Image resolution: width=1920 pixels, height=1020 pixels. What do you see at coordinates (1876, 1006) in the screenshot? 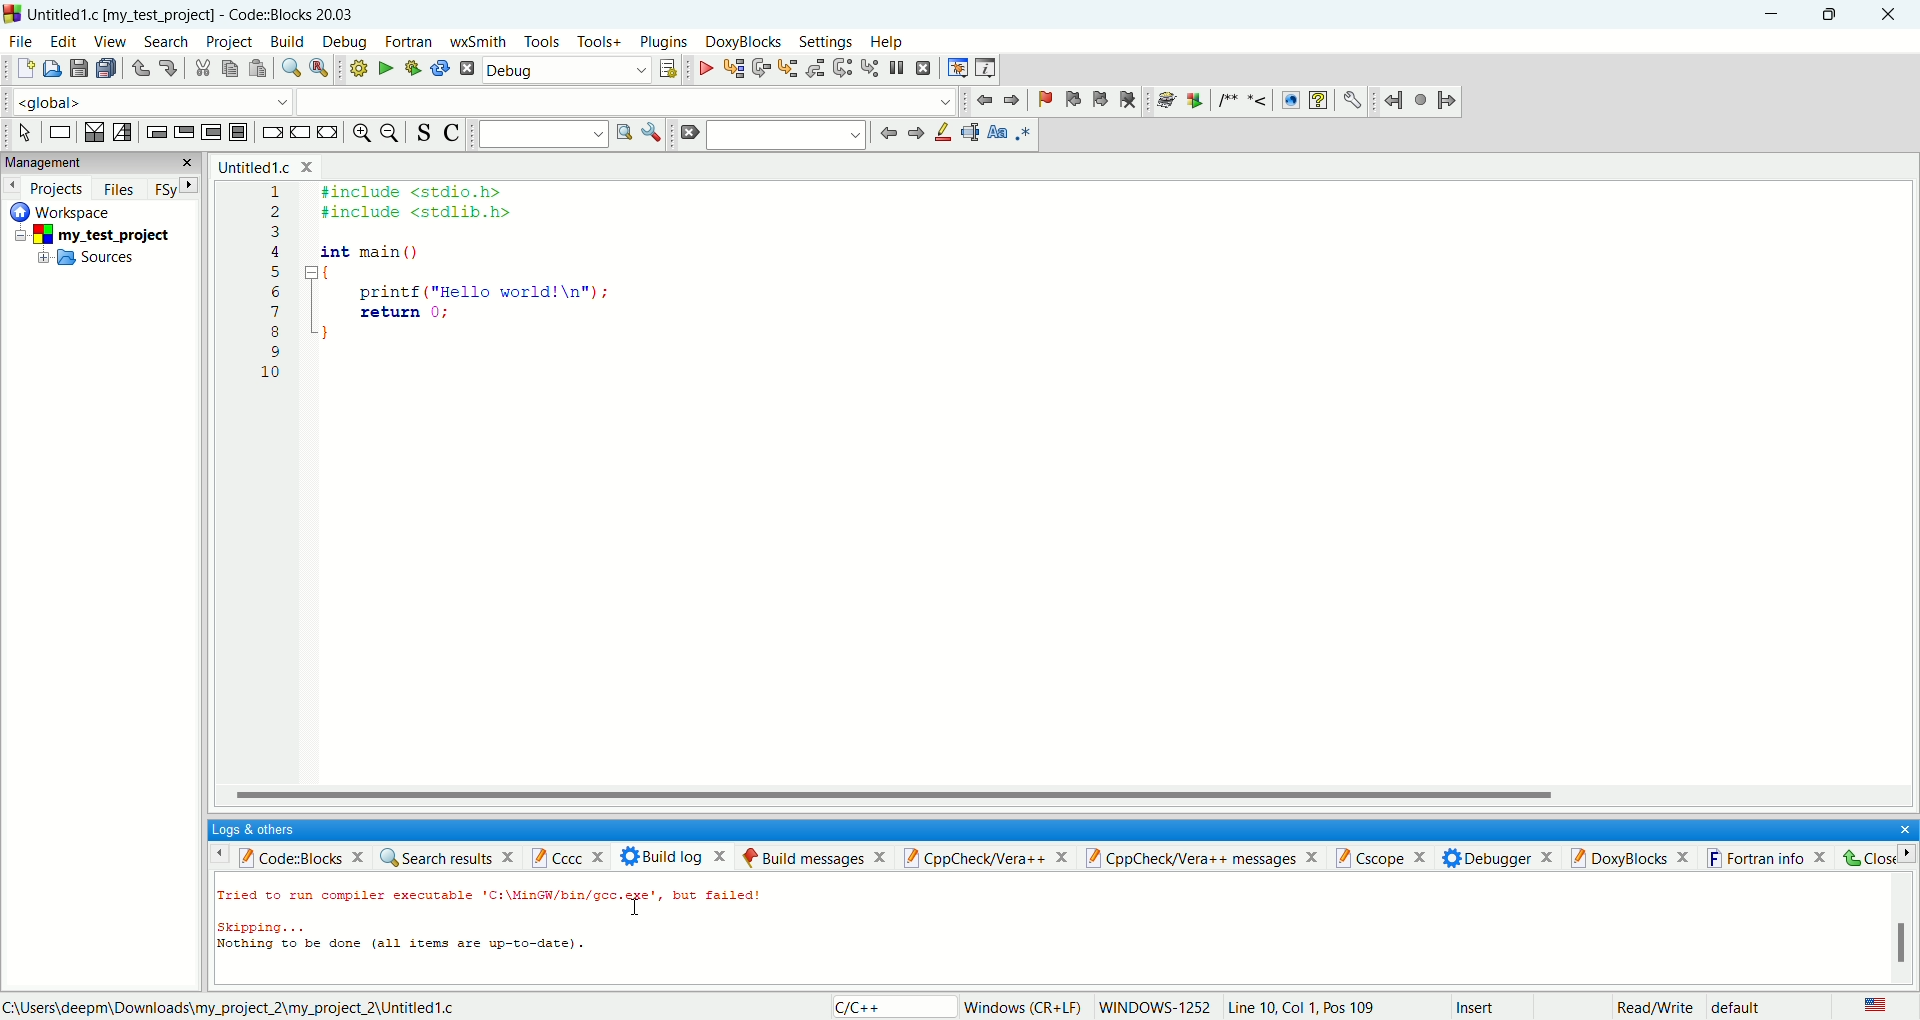
I see `language` at bounding box center [1876, 1006].